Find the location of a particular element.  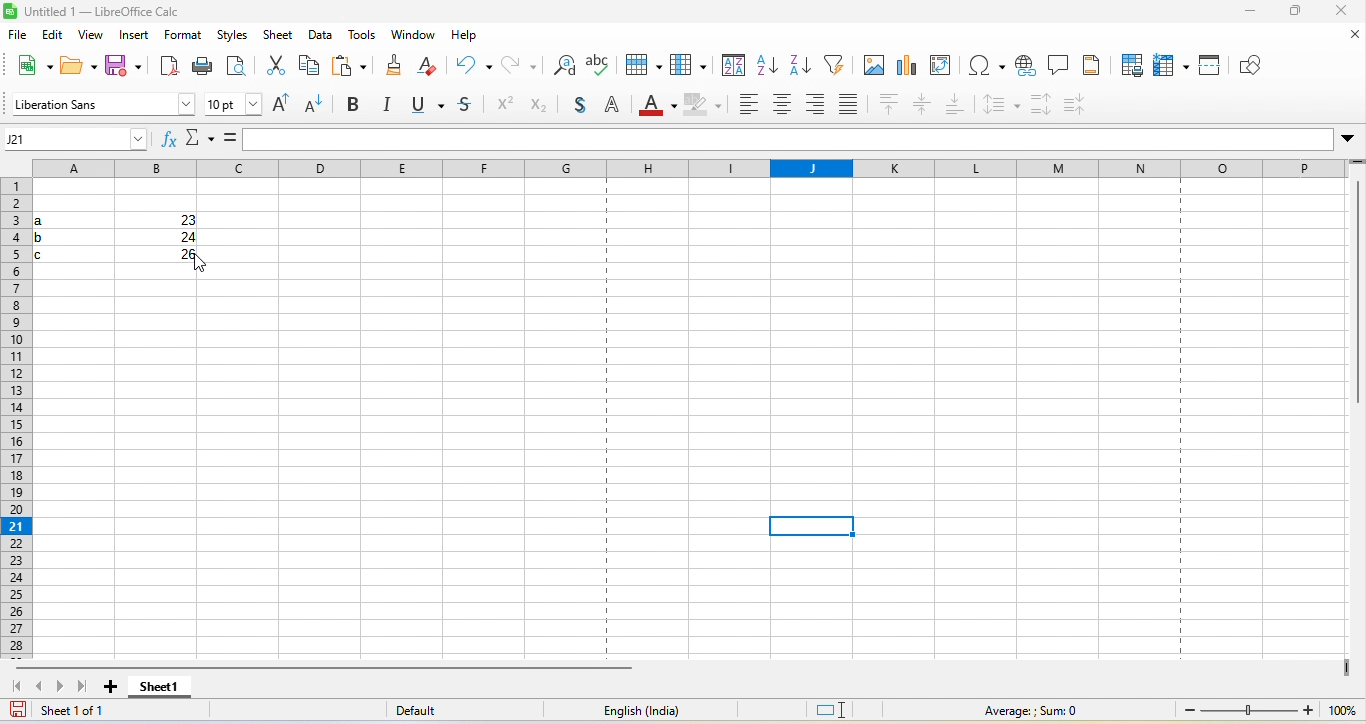

align center  is located at coordinates (782, 105).